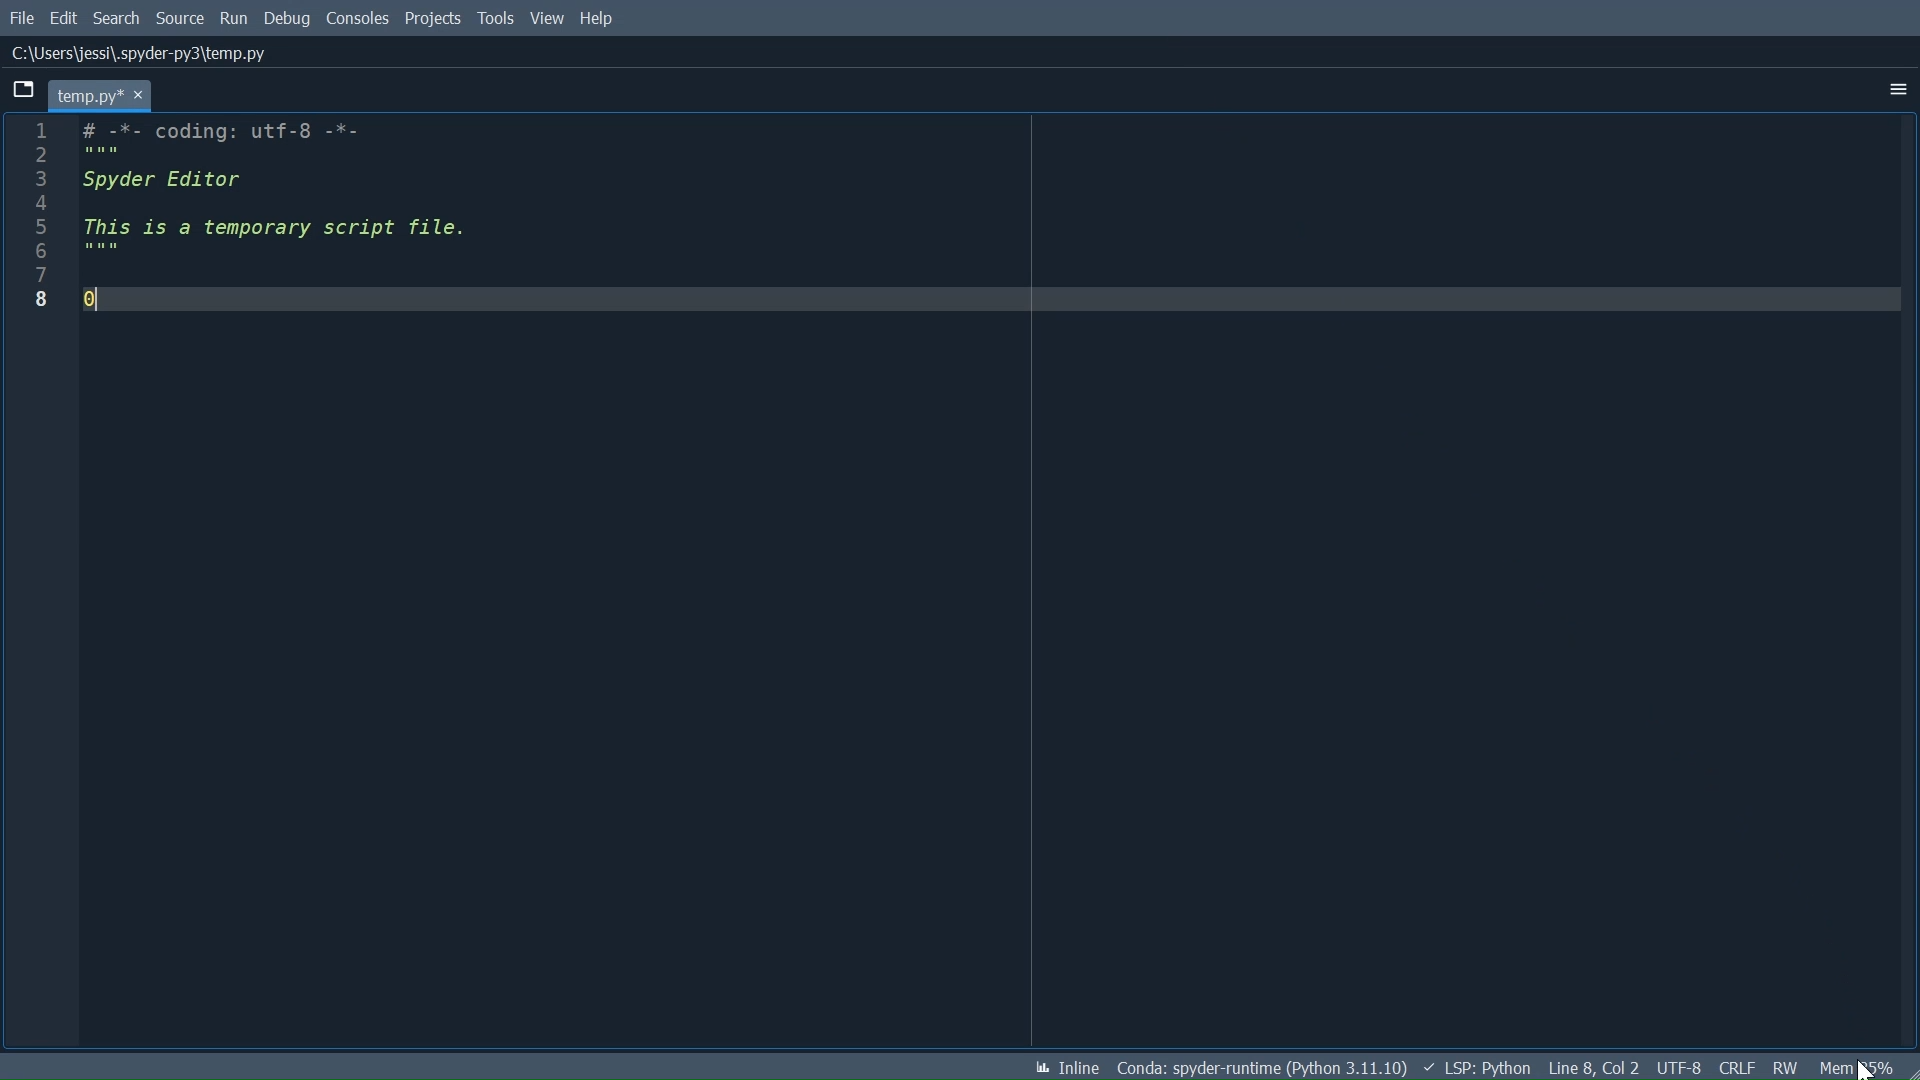 The image size is (1920, 1080). I want to click on Edit, so click(67, 19).